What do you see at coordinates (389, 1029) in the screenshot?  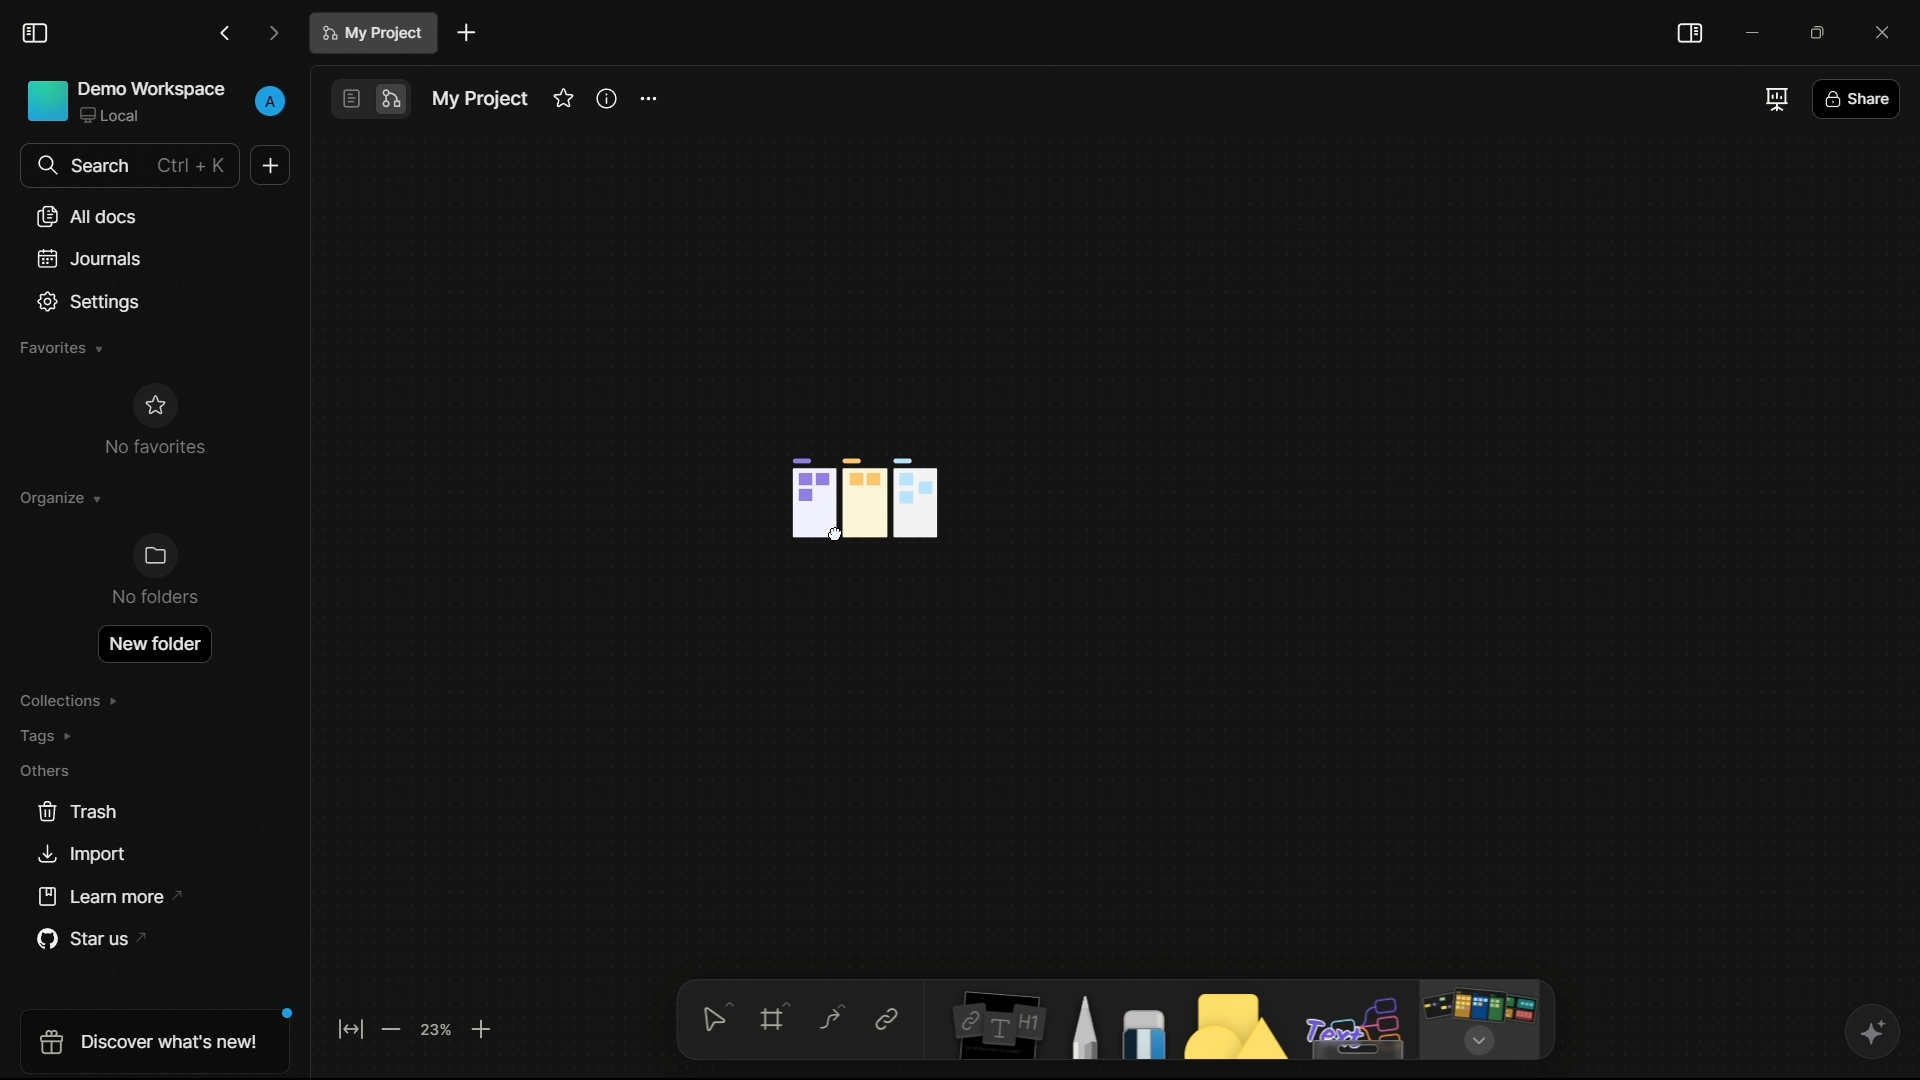 I see `zoom out` at bounding box center [389, 1029].